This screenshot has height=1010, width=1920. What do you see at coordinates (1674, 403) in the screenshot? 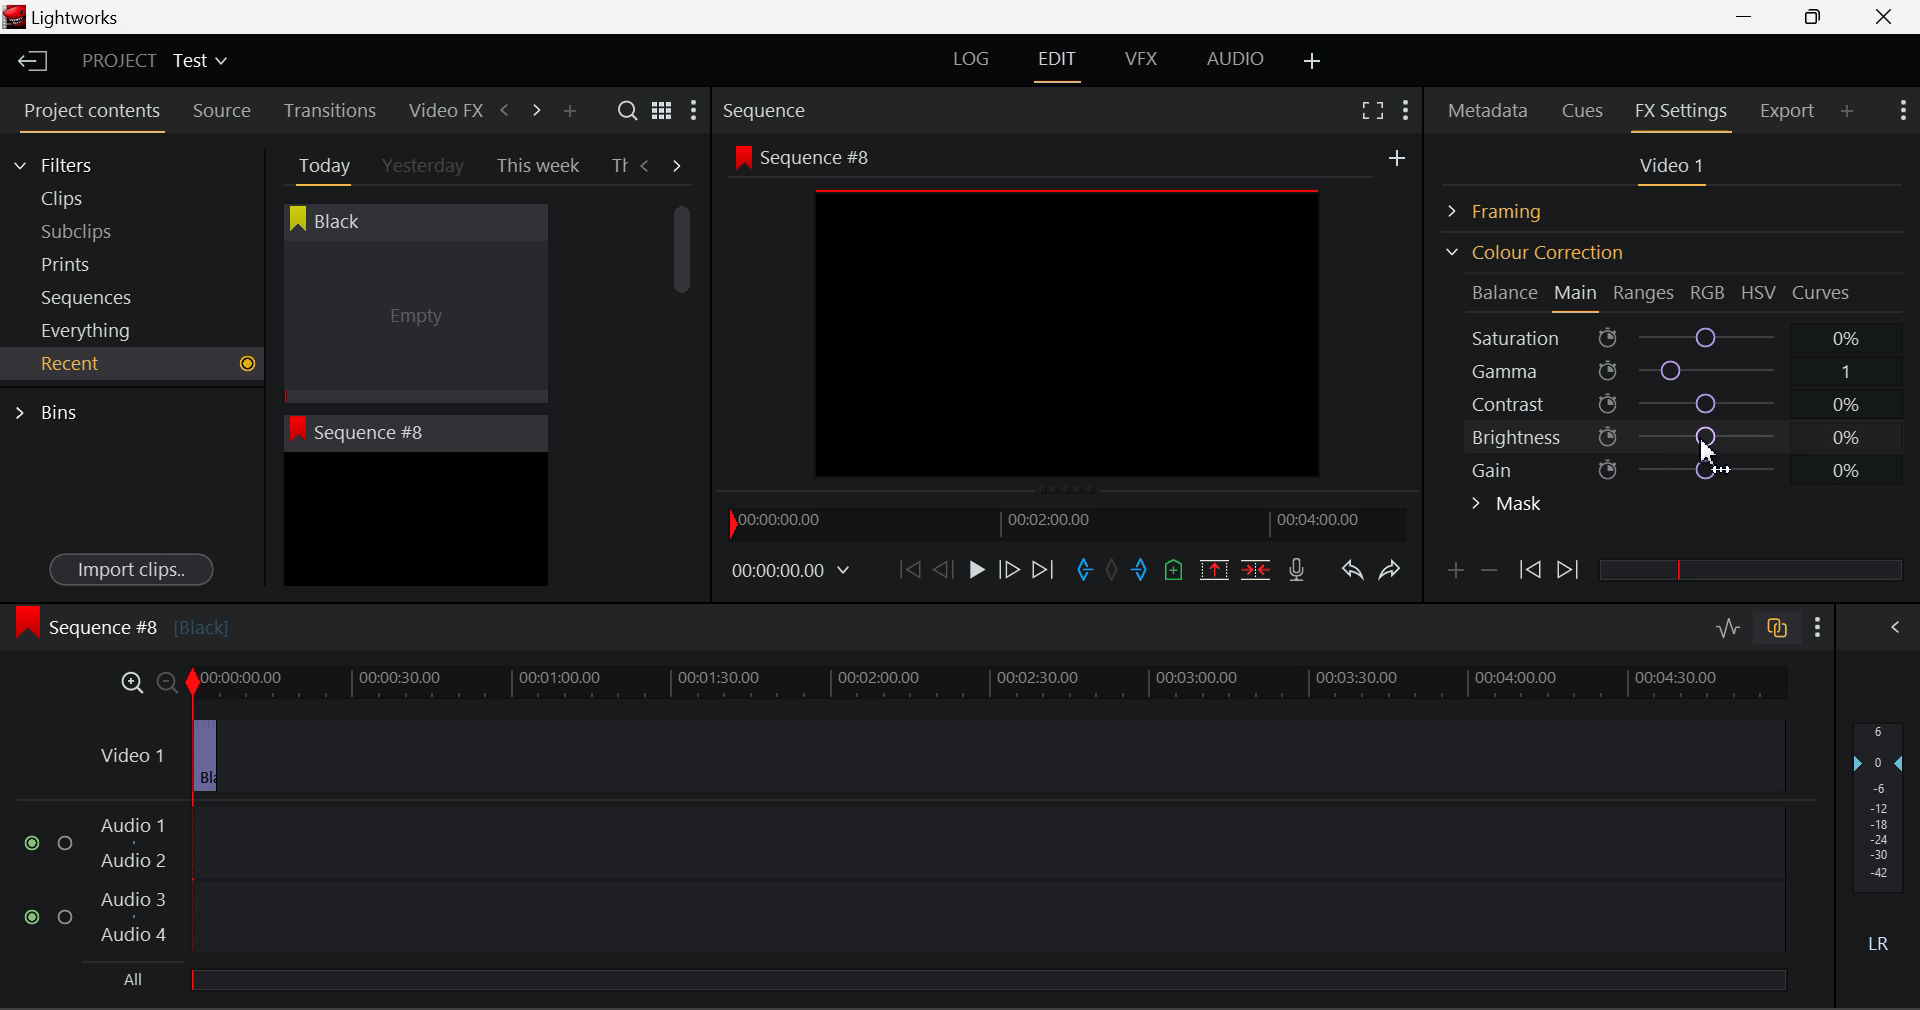
I see `Contrast` at bounding box center [1674, 403].